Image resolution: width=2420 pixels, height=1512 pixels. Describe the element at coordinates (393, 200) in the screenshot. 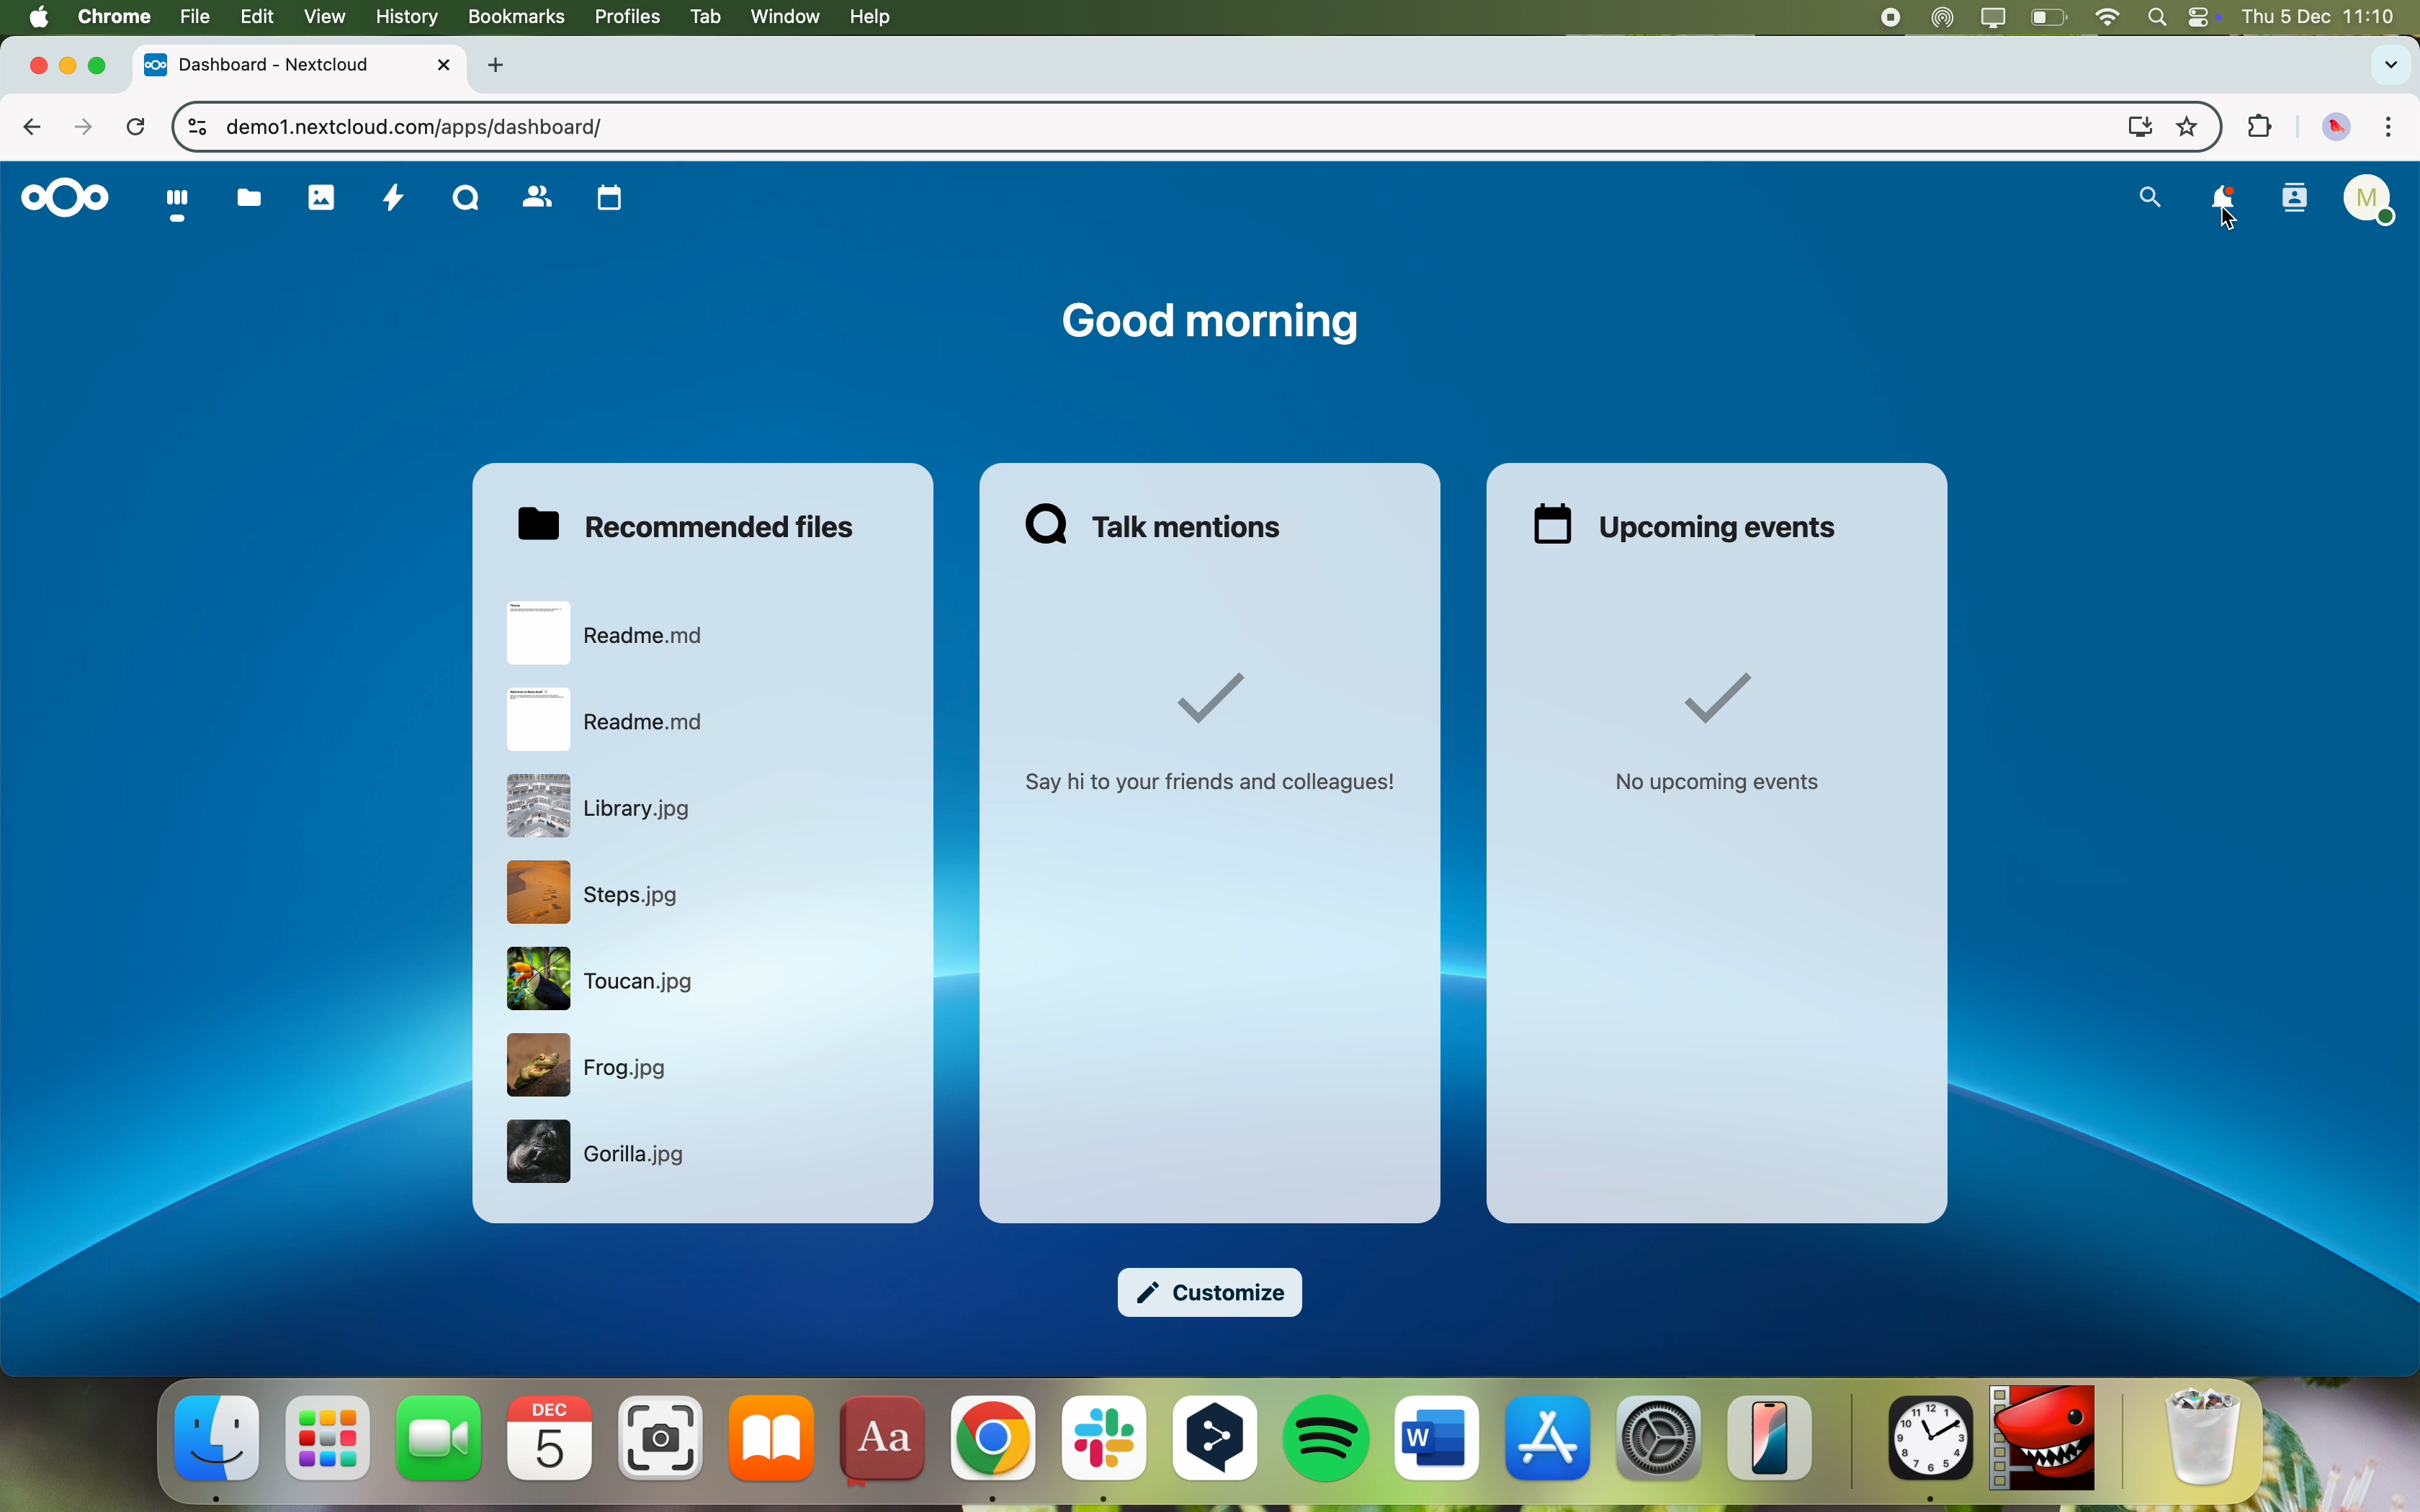

I see `activity` at that location.